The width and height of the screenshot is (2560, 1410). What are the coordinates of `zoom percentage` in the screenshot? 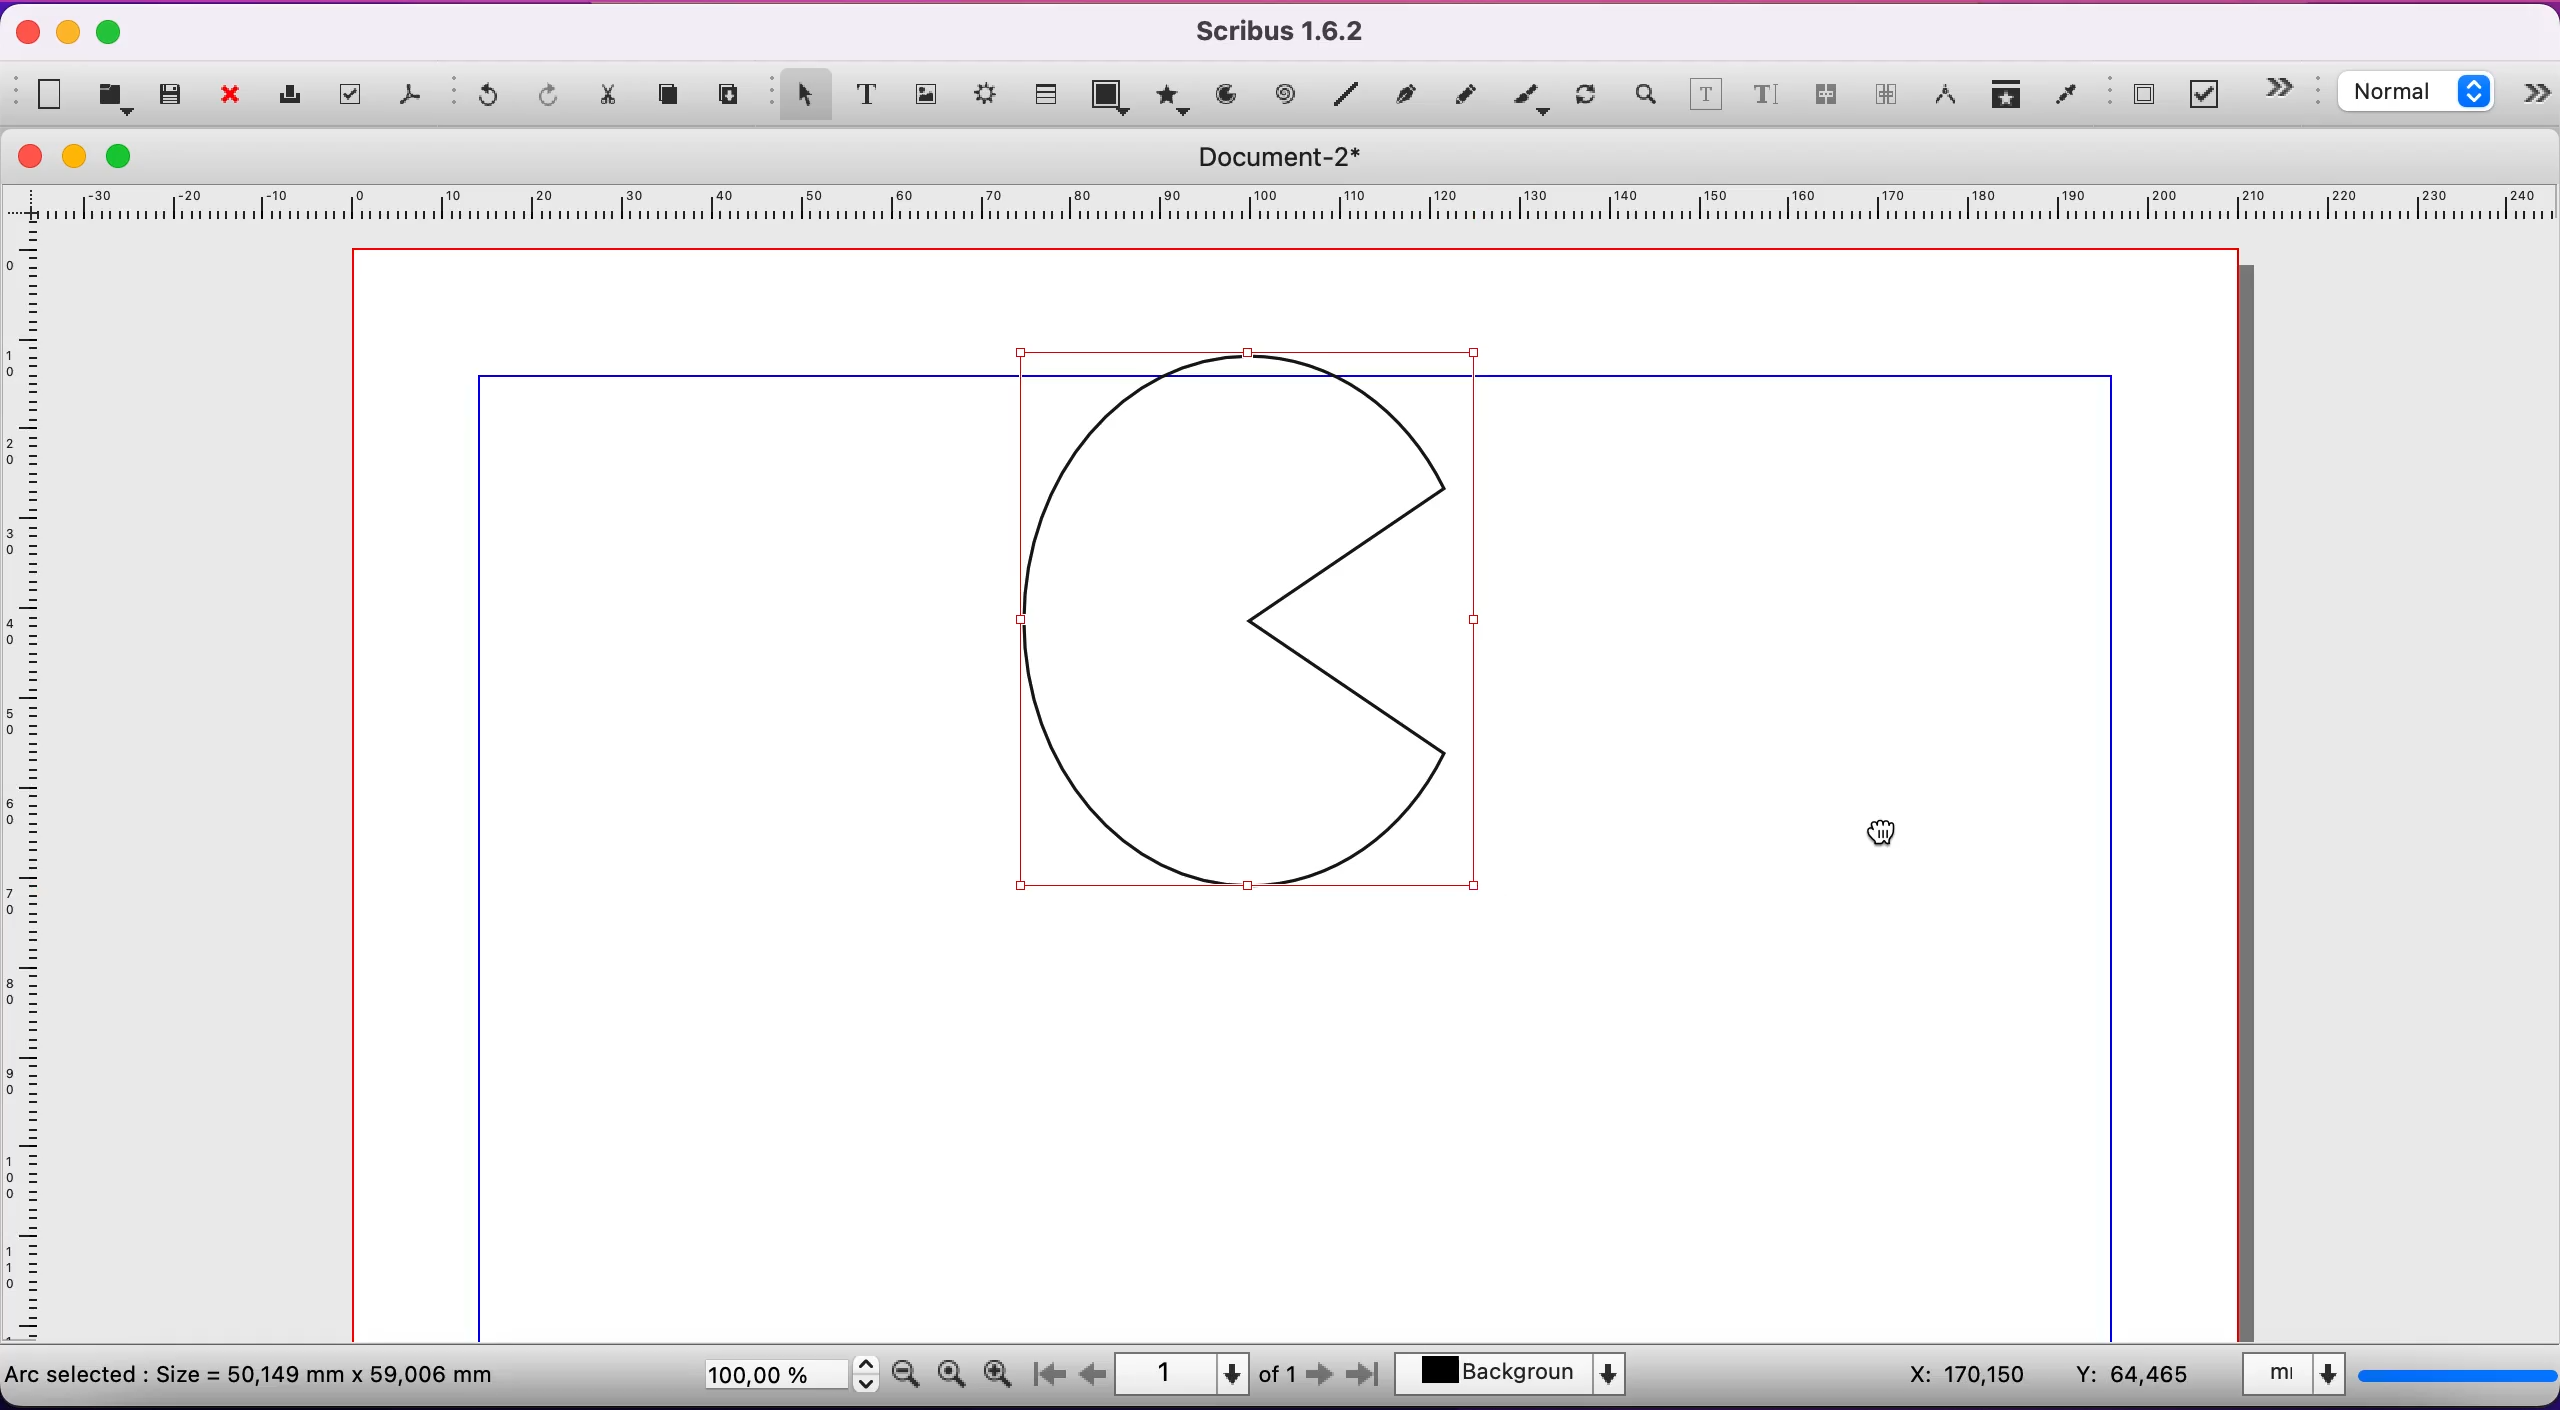 It's located at (786, 1378).